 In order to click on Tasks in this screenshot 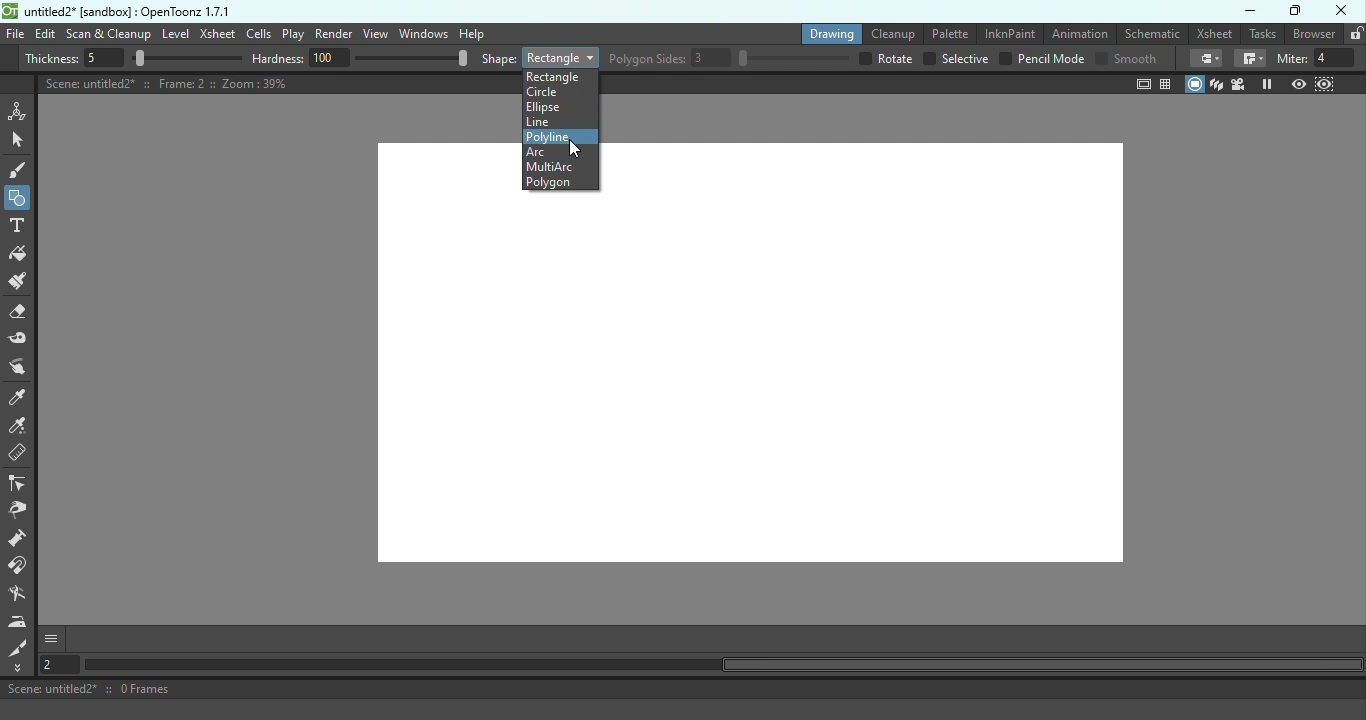, I will do `click(1263, 34)`.